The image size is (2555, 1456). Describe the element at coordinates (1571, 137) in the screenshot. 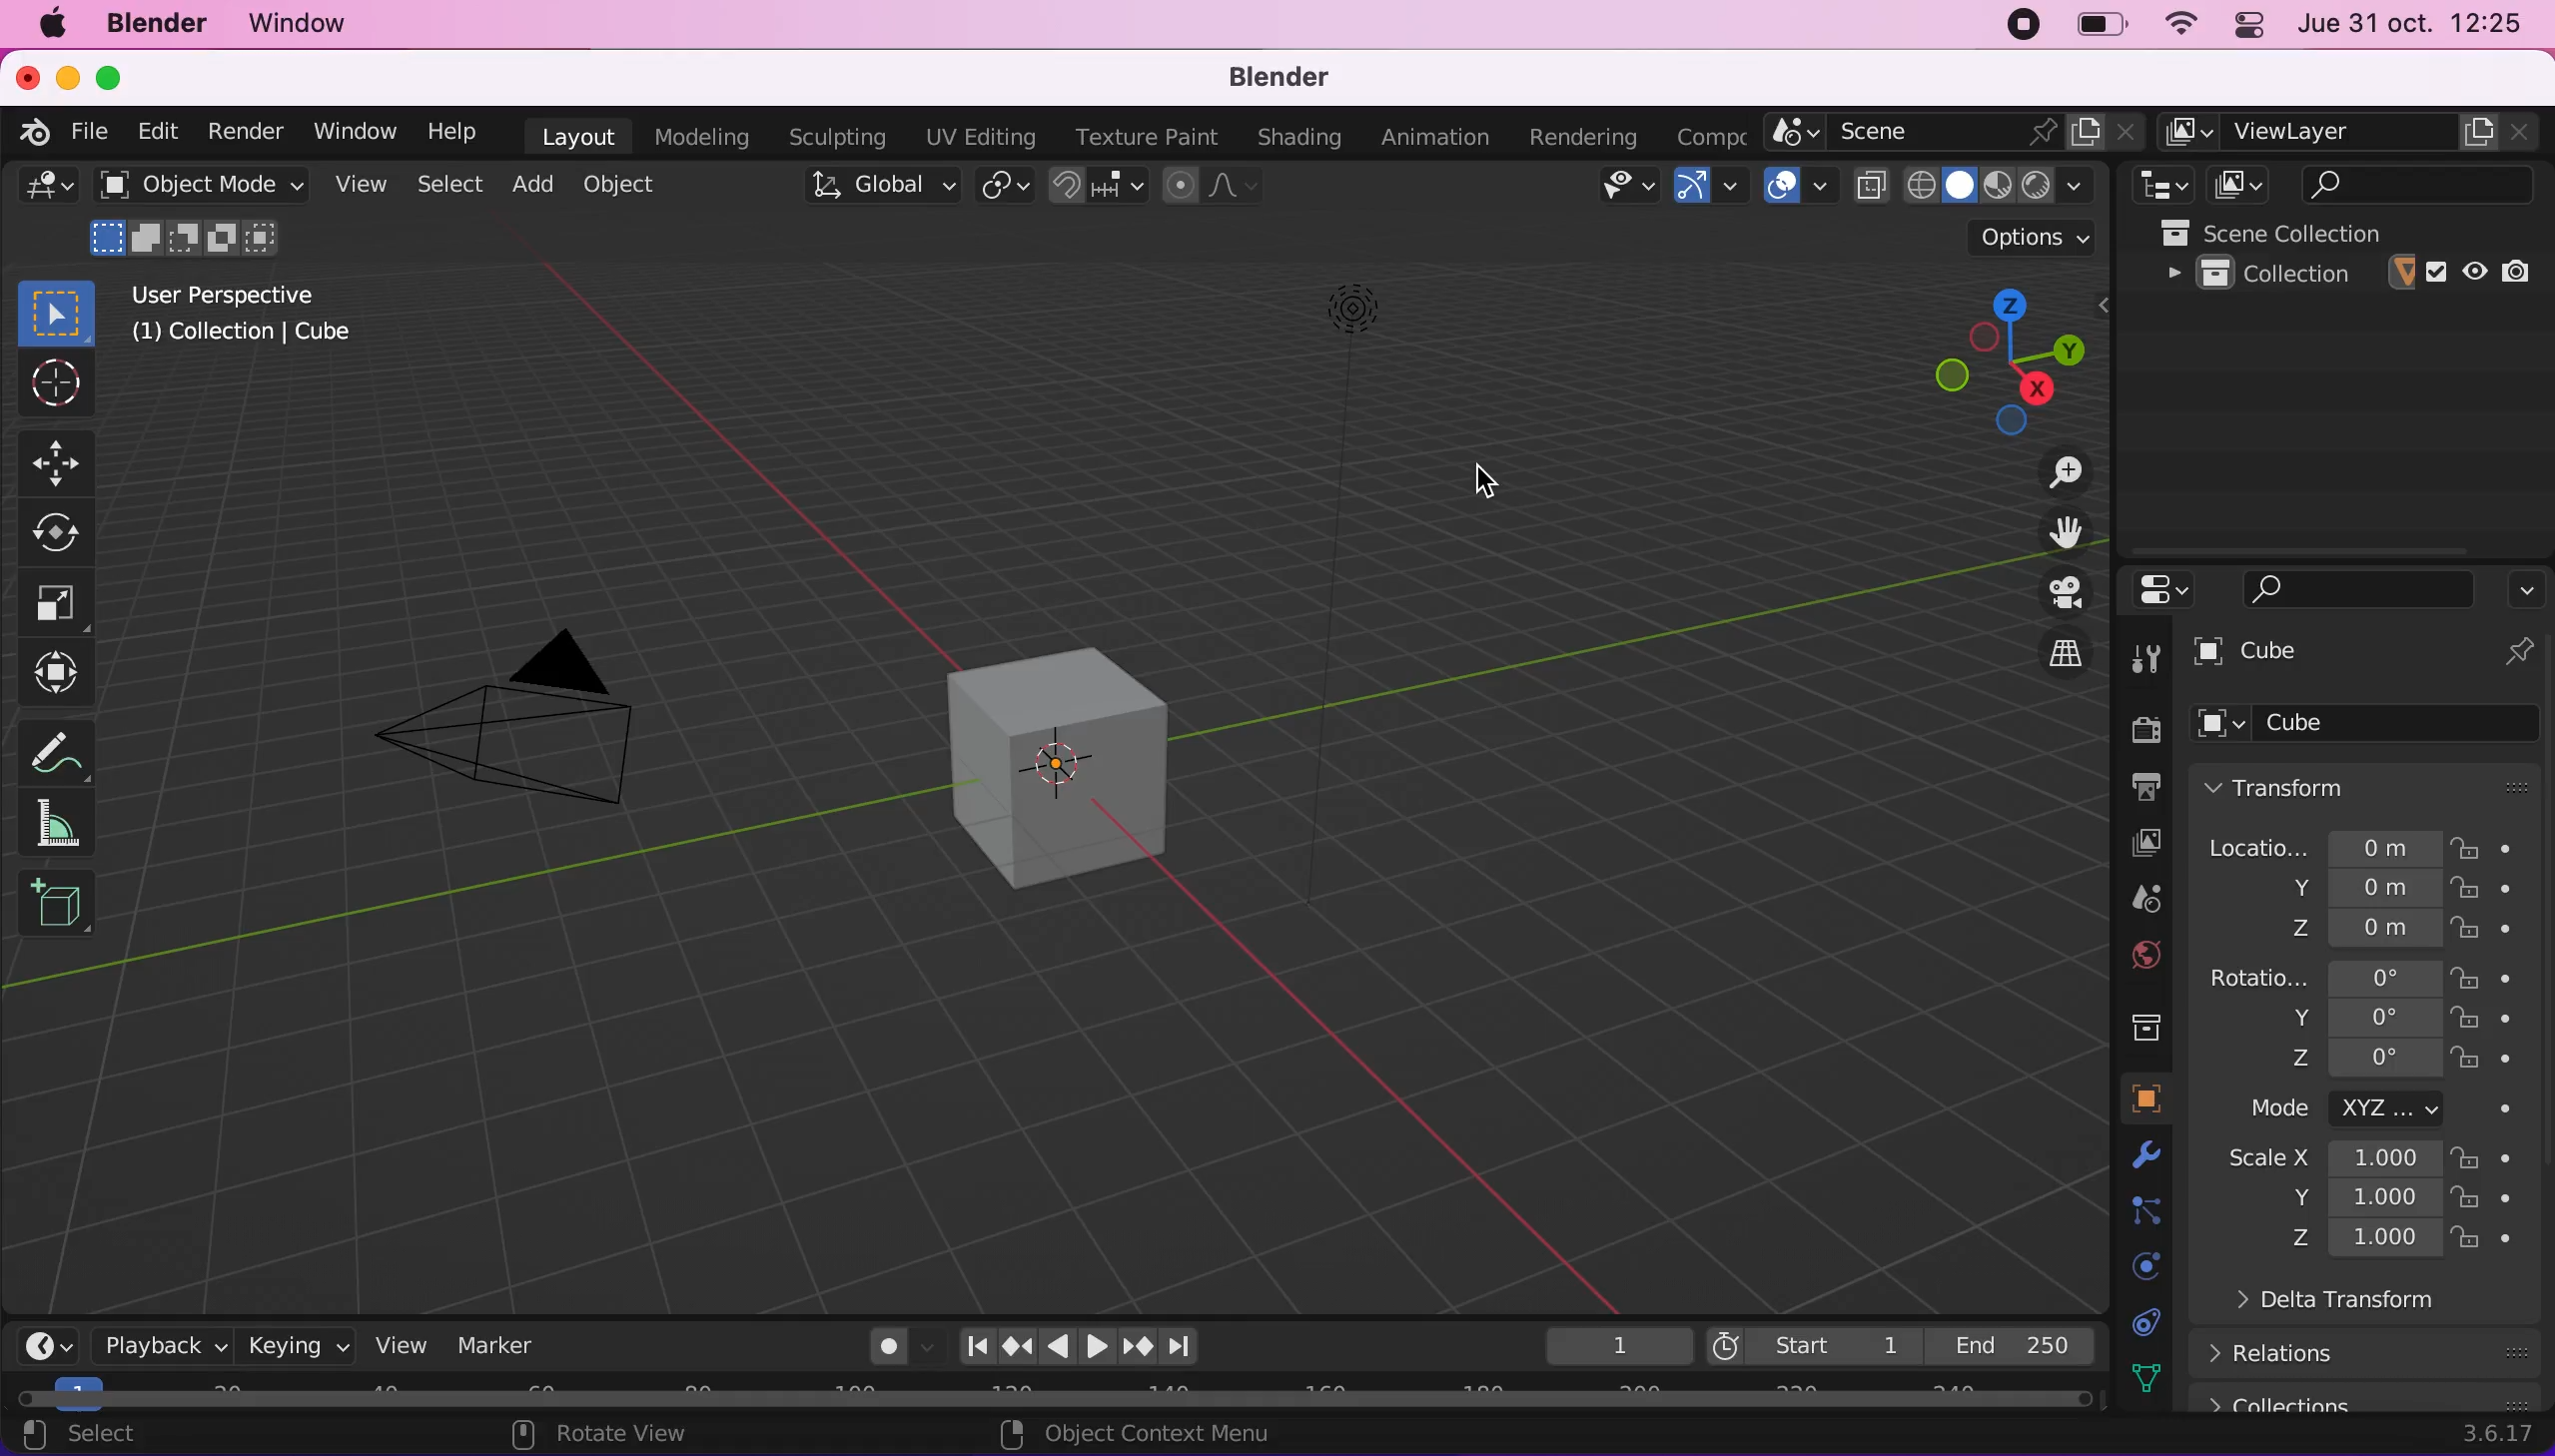

I see `rendering` at that location.